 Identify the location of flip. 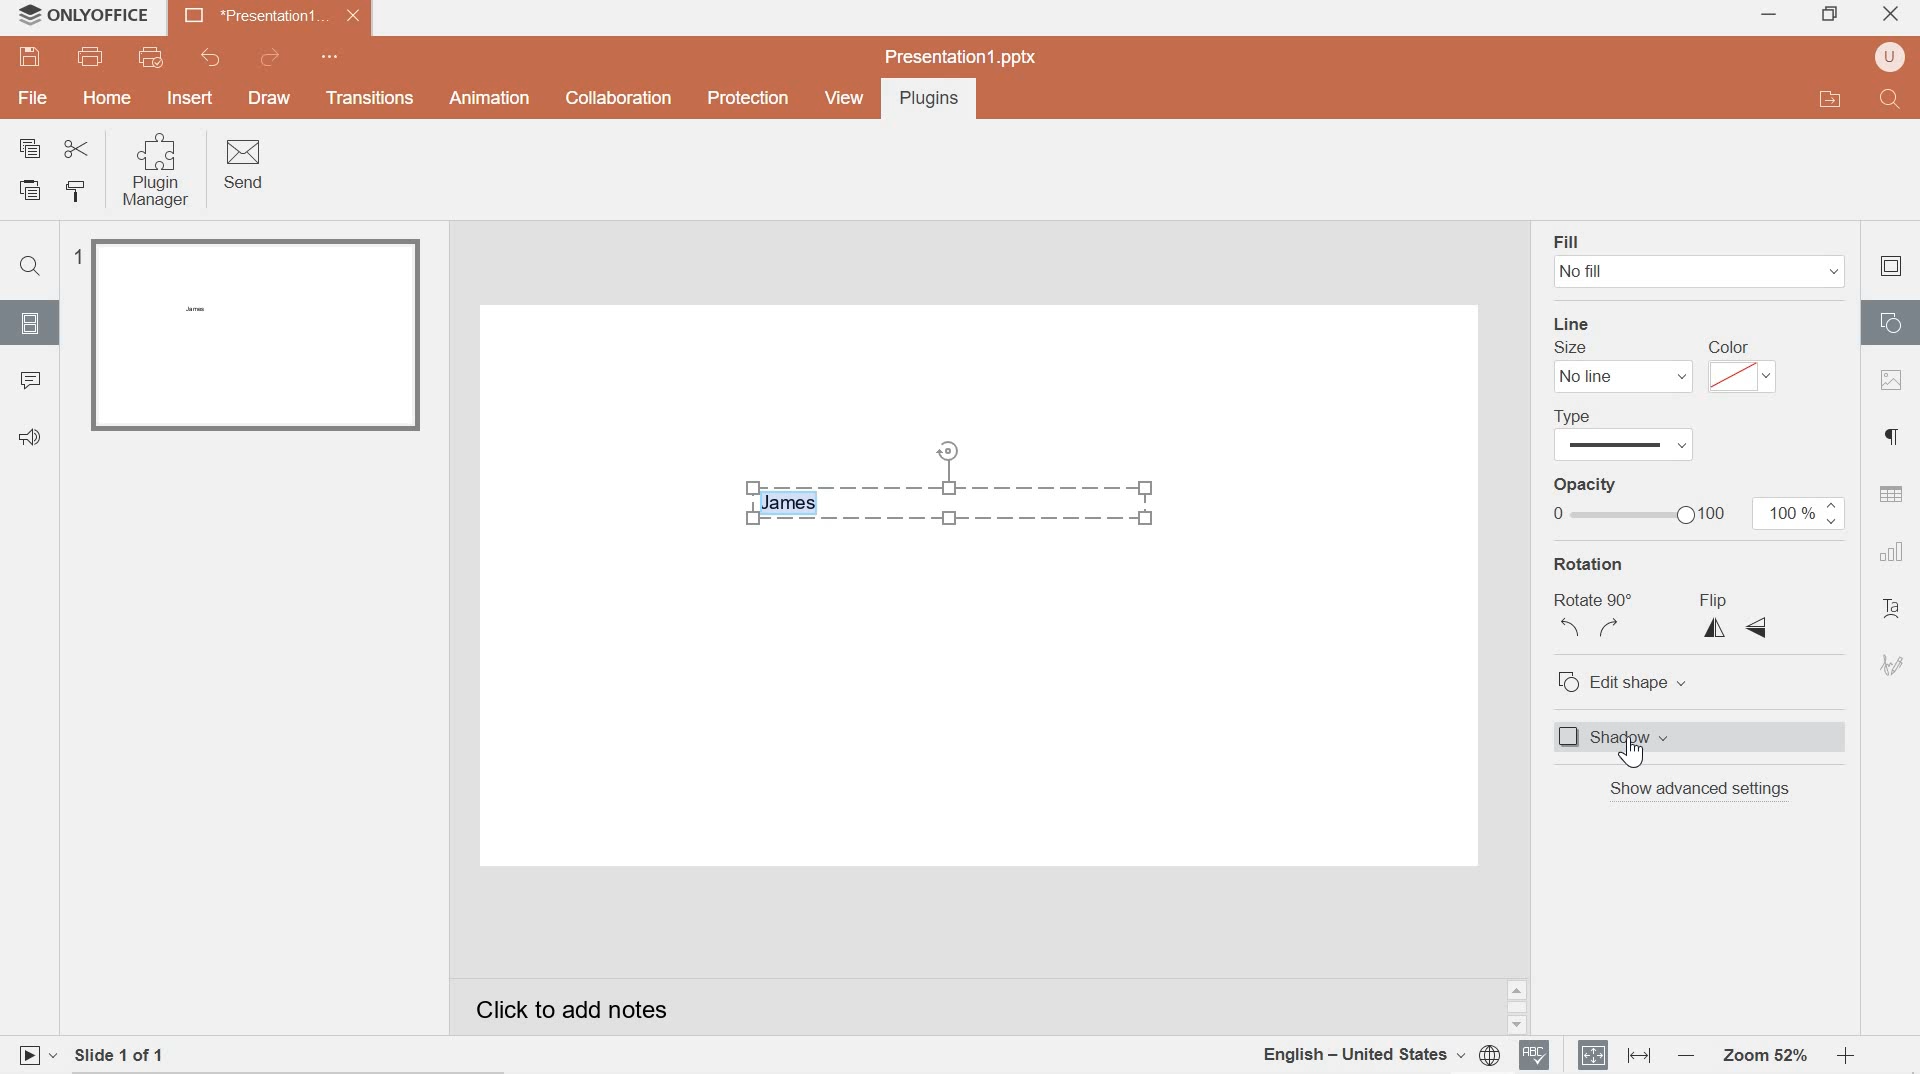
(1735, 616).